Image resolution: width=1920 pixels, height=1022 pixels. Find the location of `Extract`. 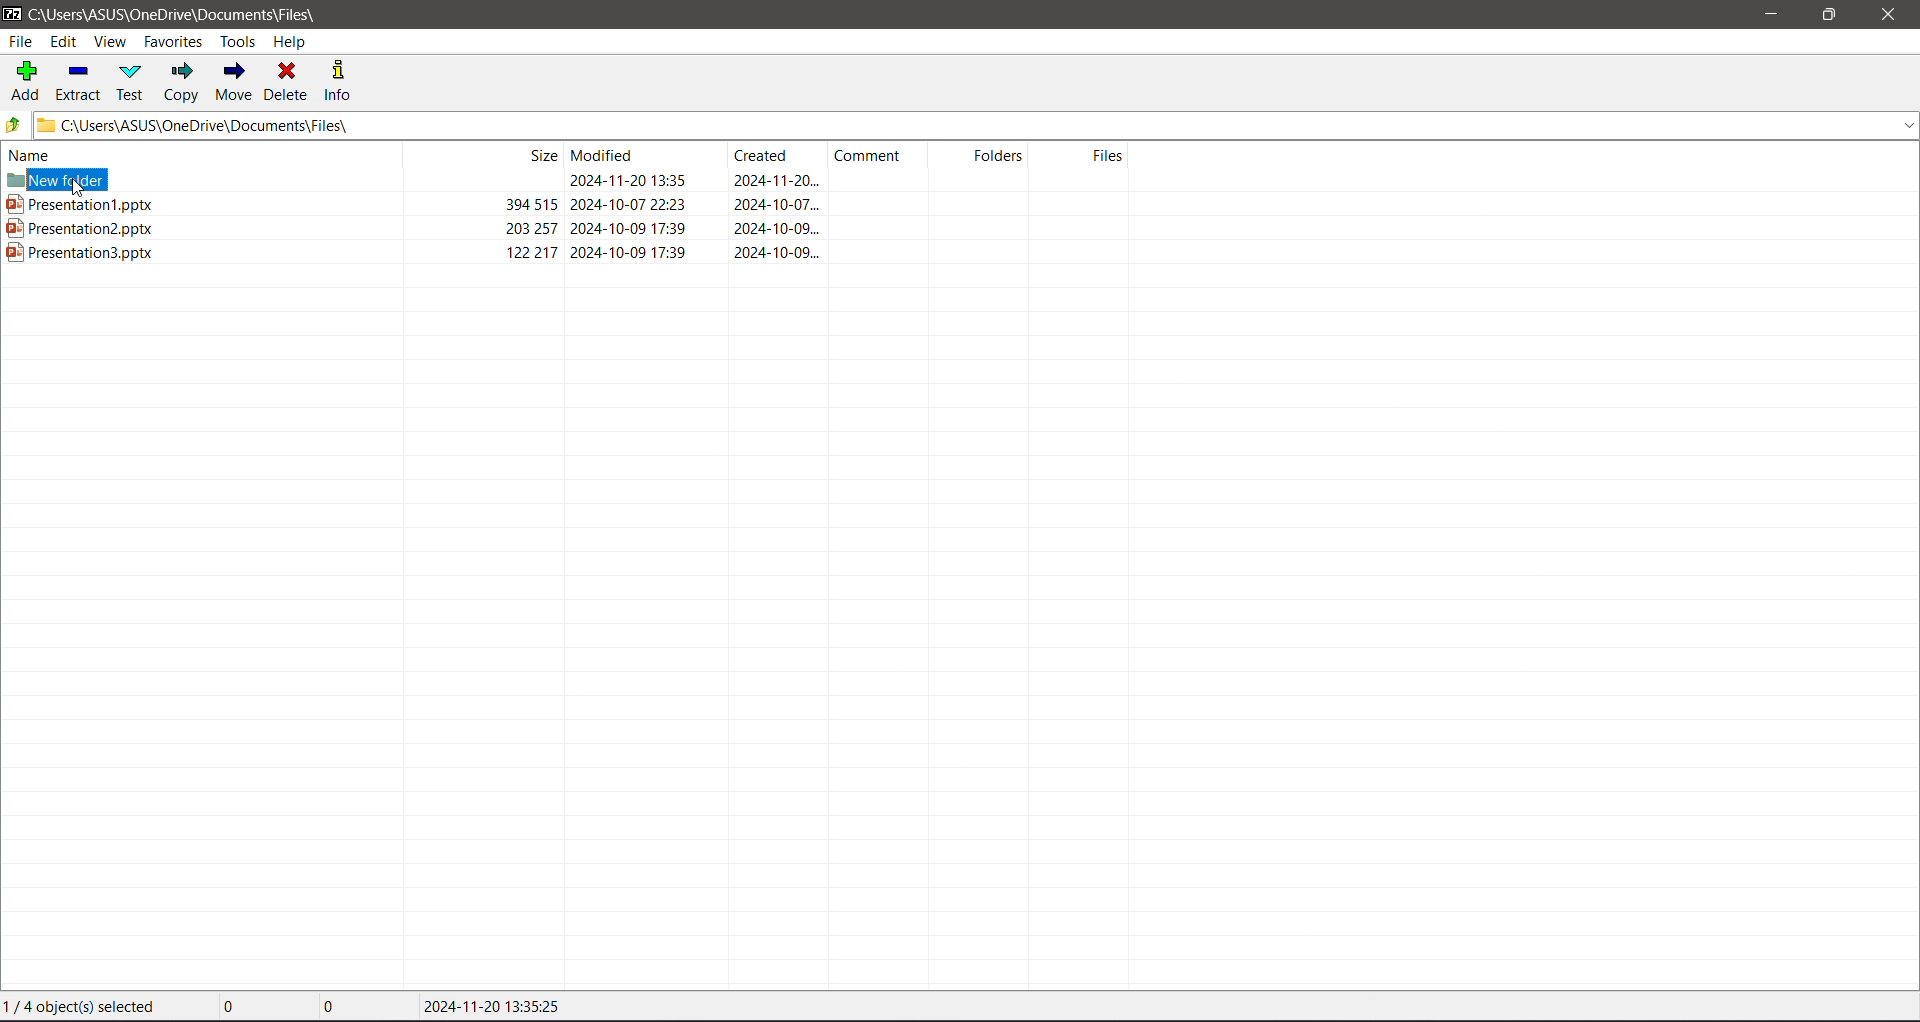

Extract is located at coordinates (79, 82).